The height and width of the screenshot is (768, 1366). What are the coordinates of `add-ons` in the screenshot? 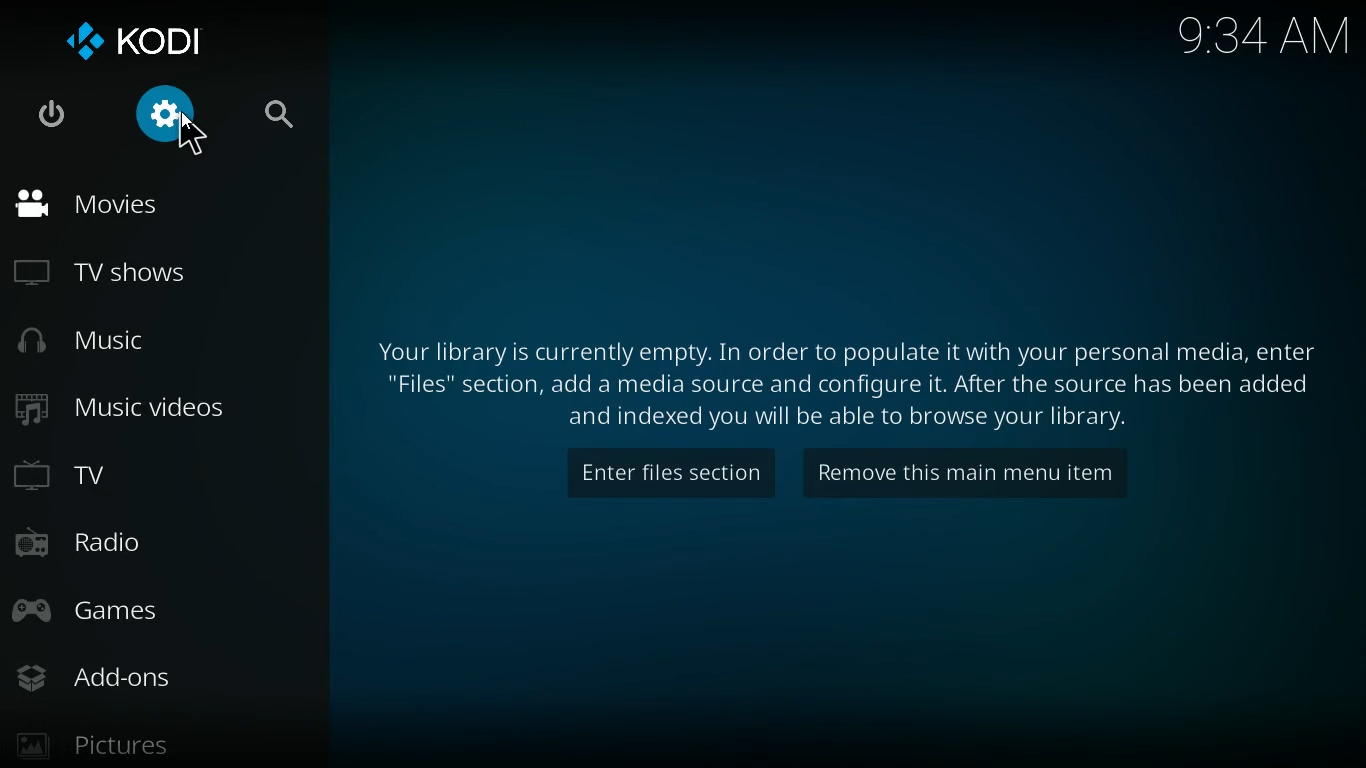 It's located at (125, 677).